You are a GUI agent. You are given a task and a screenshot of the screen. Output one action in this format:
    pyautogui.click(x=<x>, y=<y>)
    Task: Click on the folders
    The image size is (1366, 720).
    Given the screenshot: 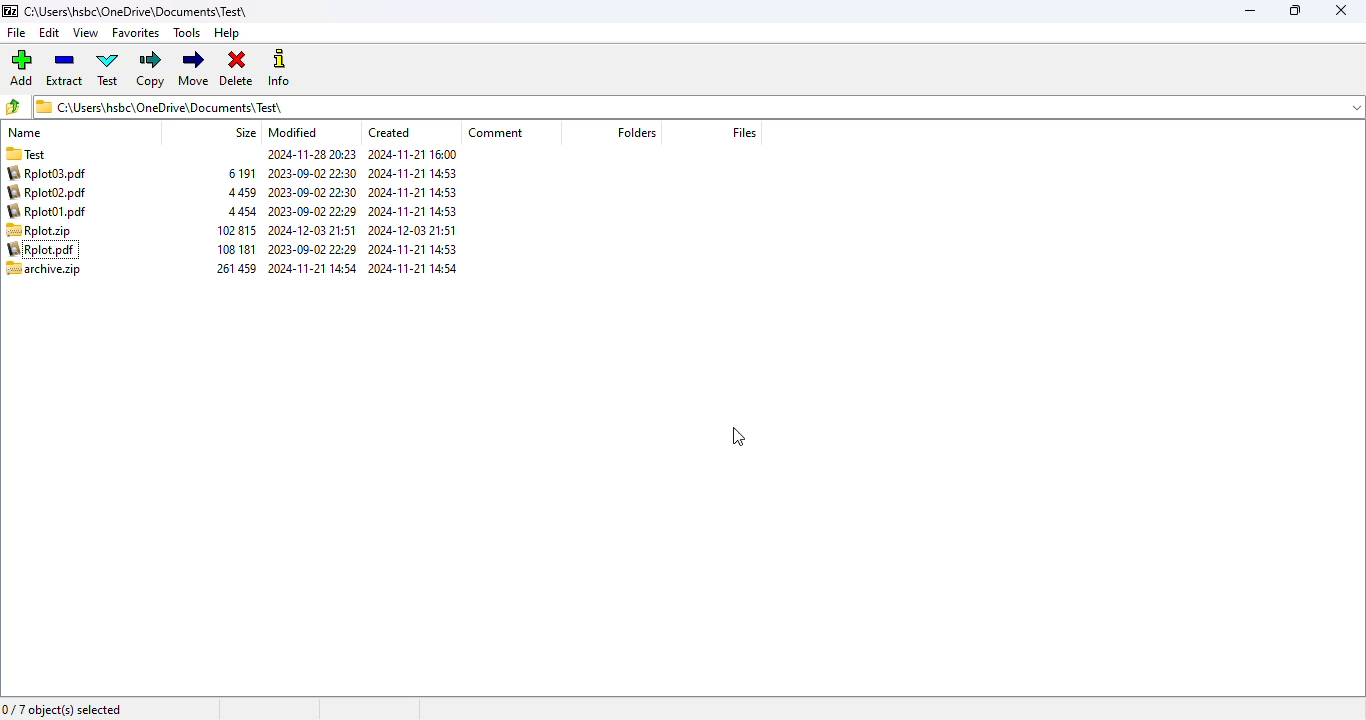 What is the action you would take?
    pyautogui.click(x=636, y=132)
    